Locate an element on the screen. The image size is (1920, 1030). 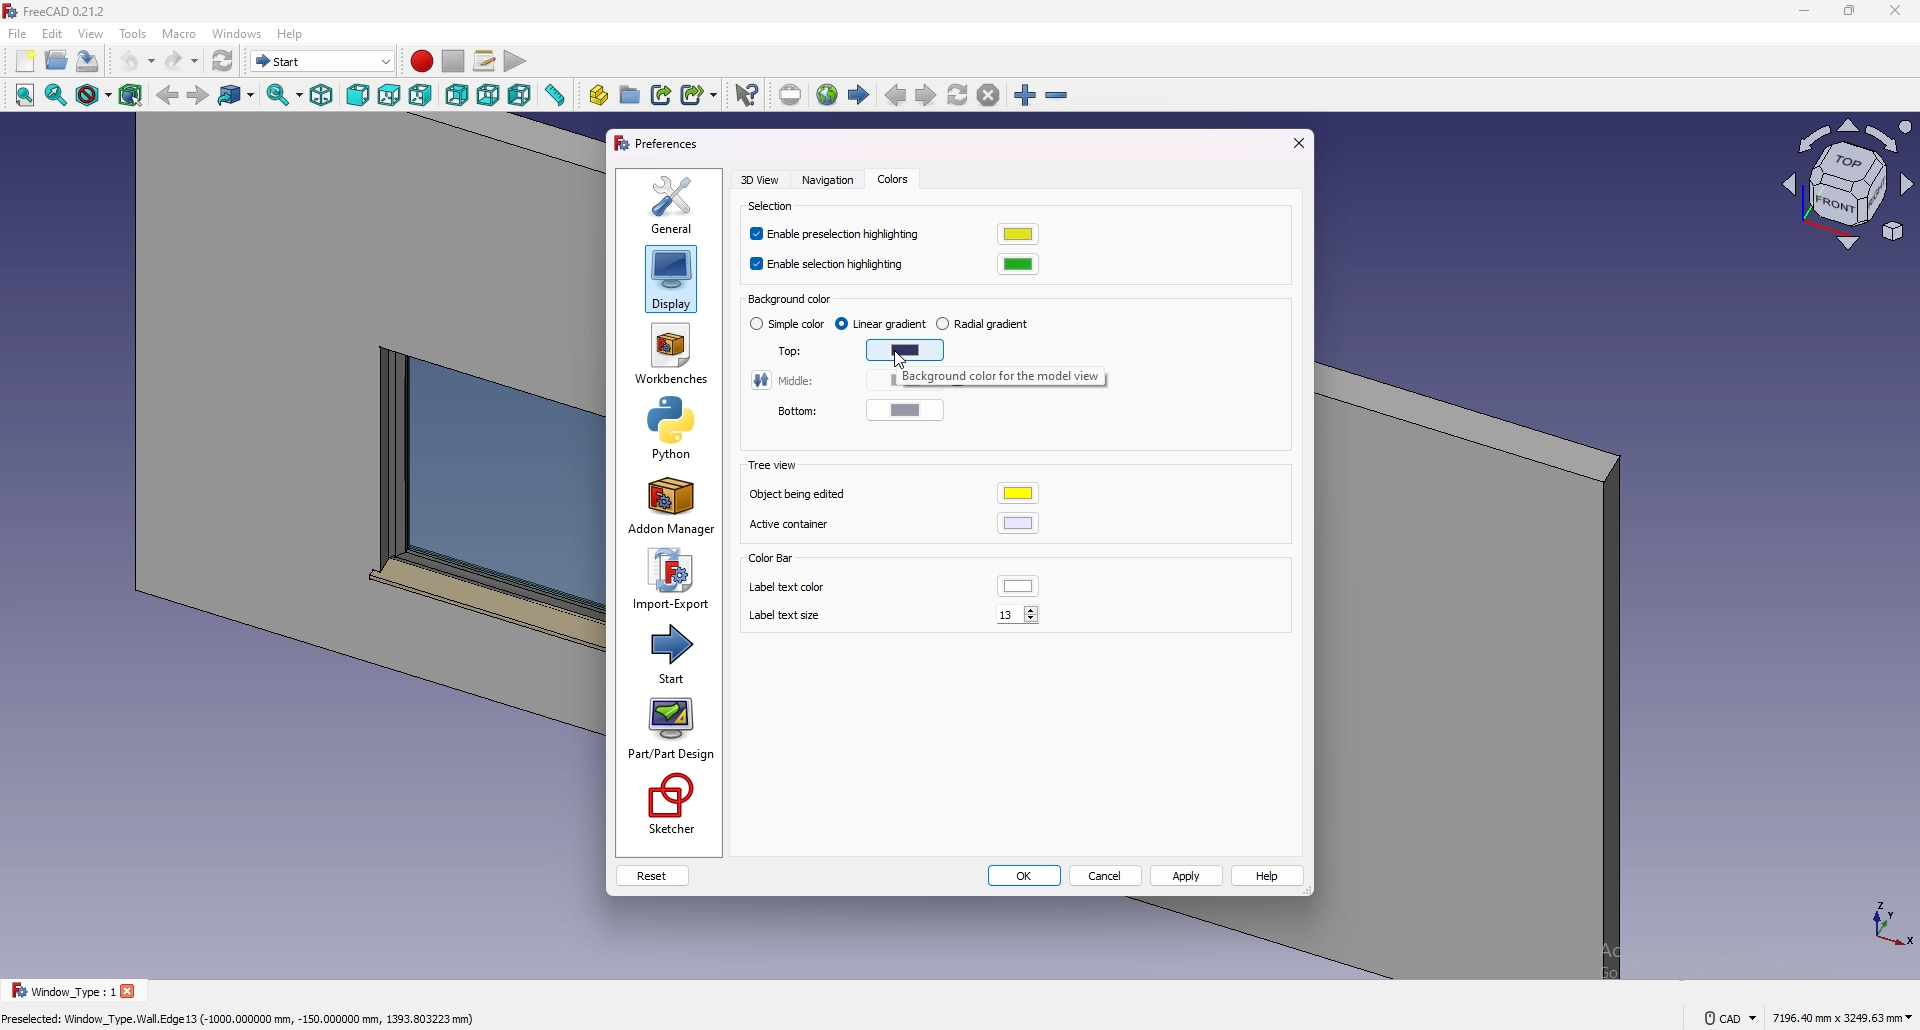
label text color is located at coordinates (1019, 586).